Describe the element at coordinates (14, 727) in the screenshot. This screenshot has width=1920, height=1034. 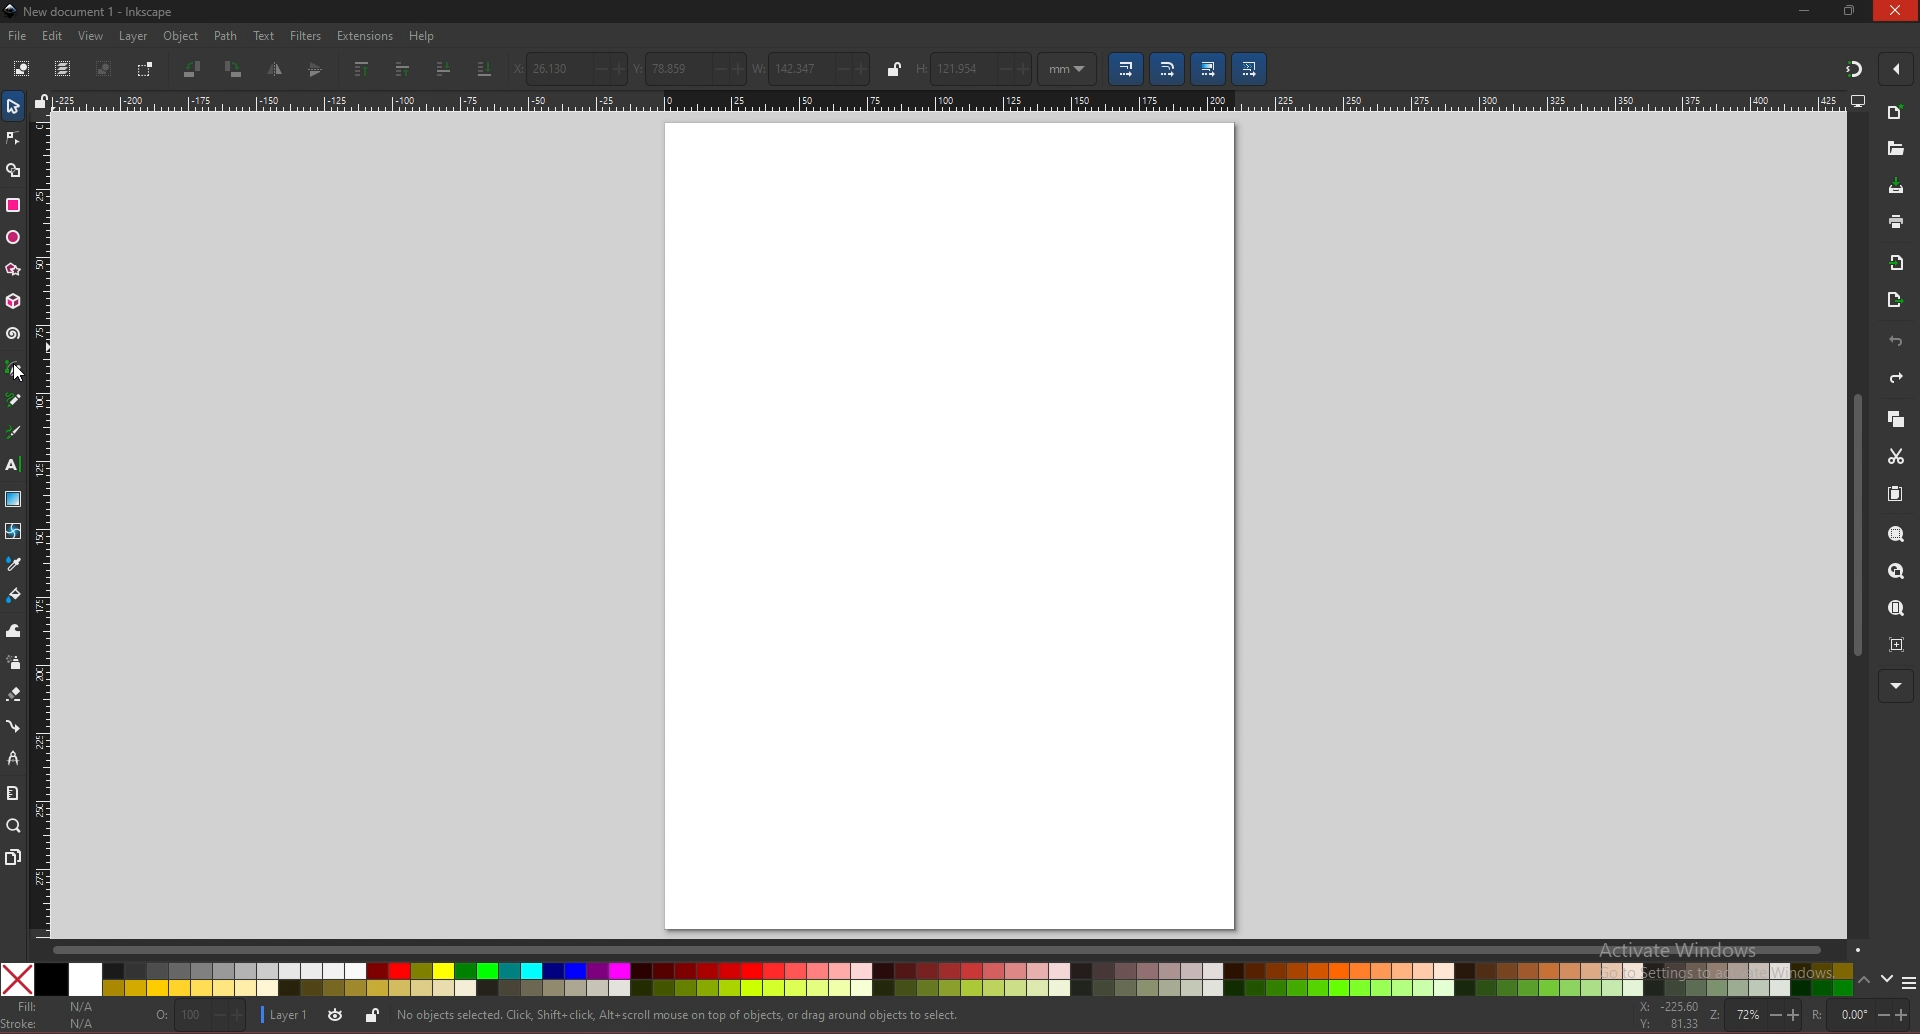
I see `connector` at that location.